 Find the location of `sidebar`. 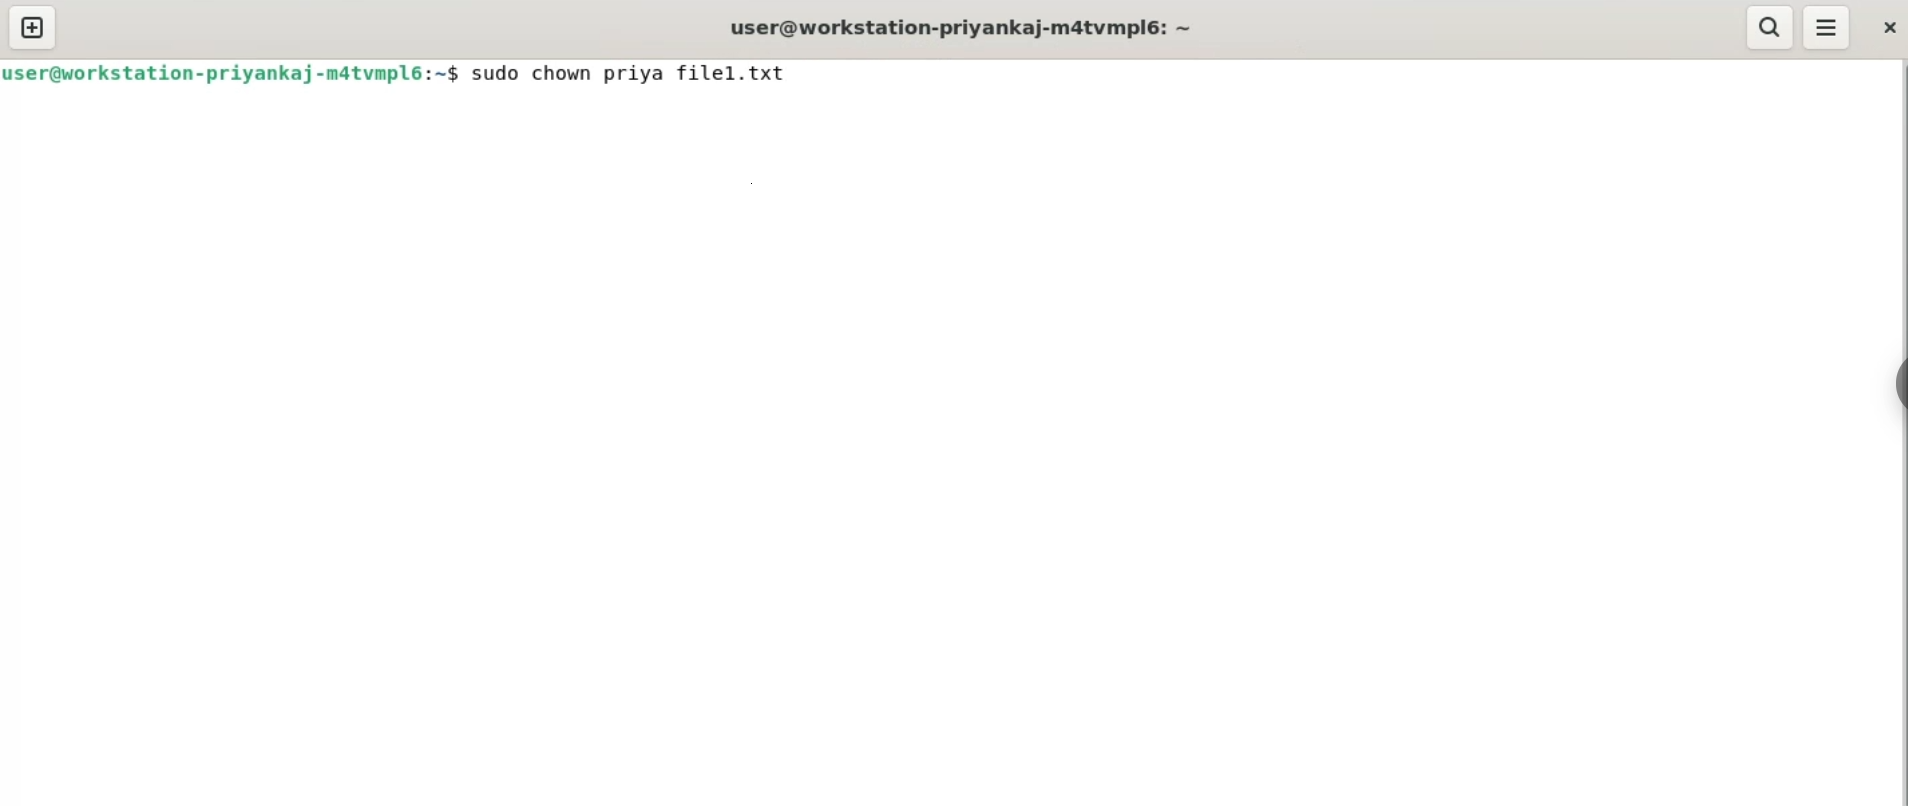

sidebar is located at coordinates (1896, 382).